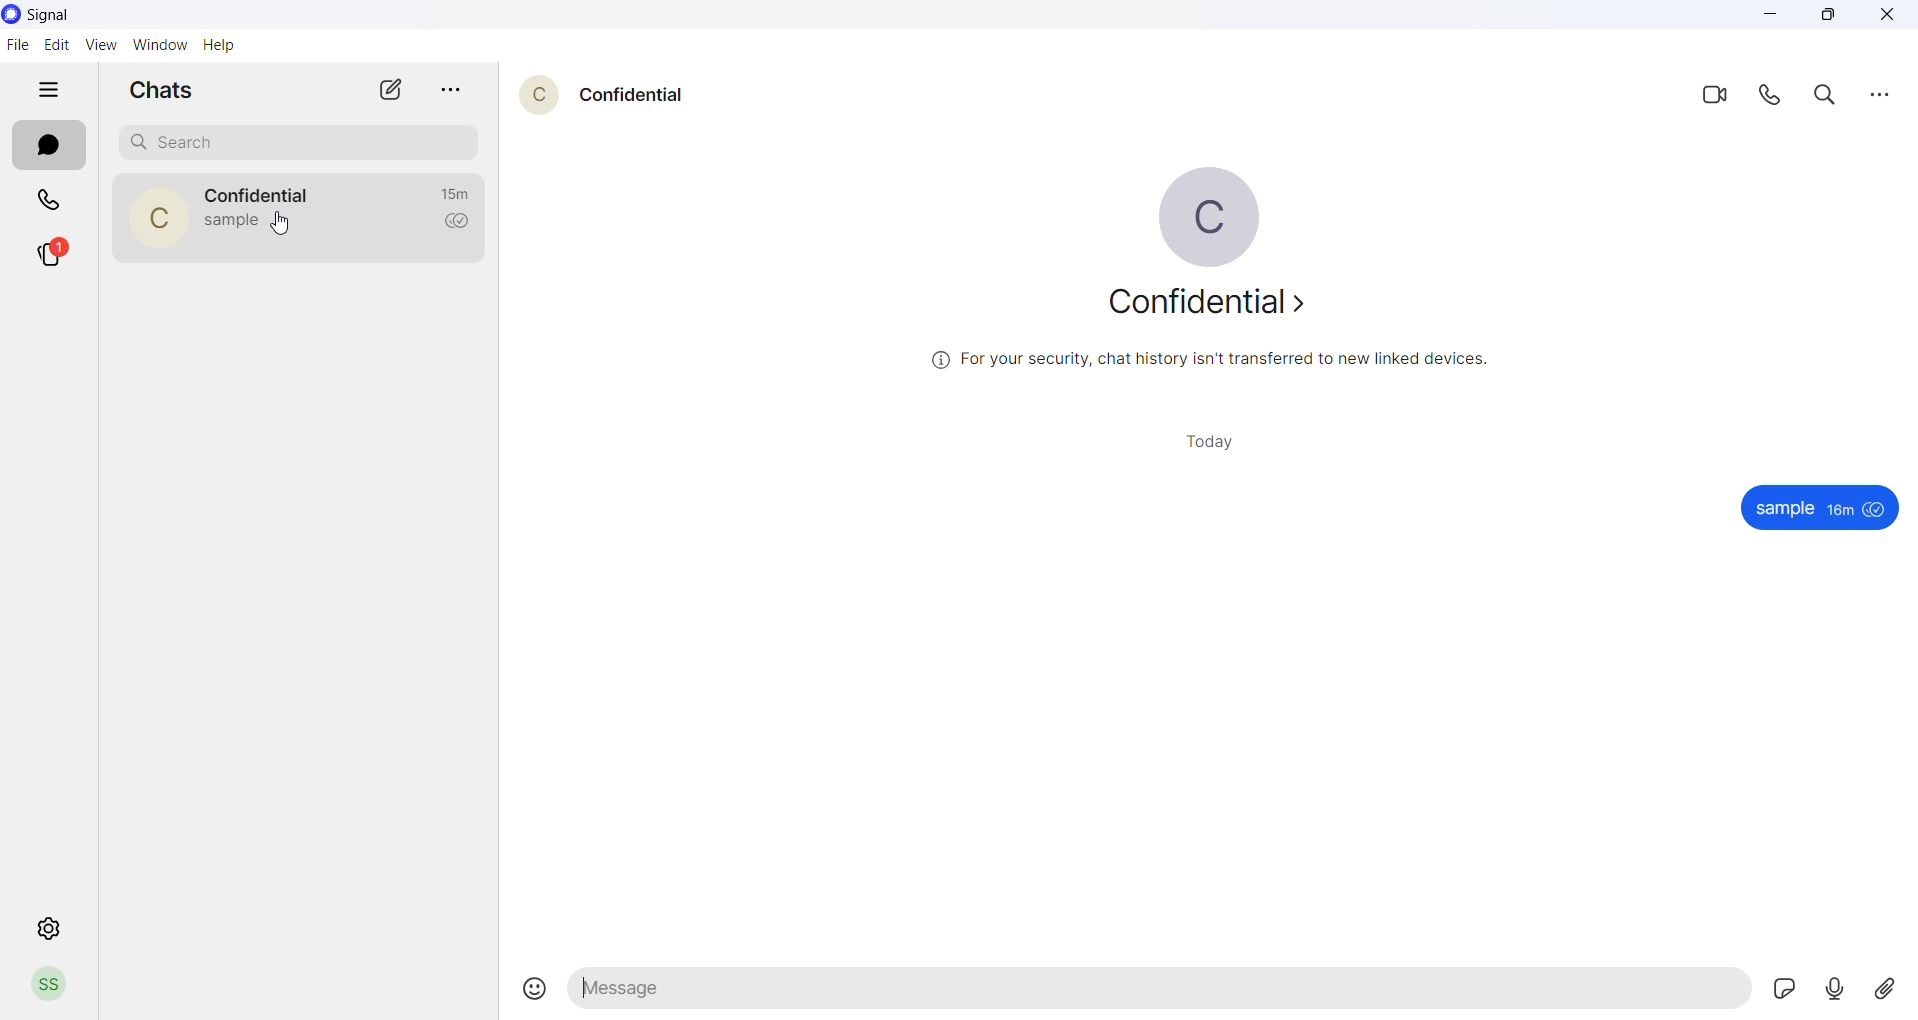 Image resolution: width=1918 pixels, height=1020 pixels. I want to click on options, so click(1878, 98).